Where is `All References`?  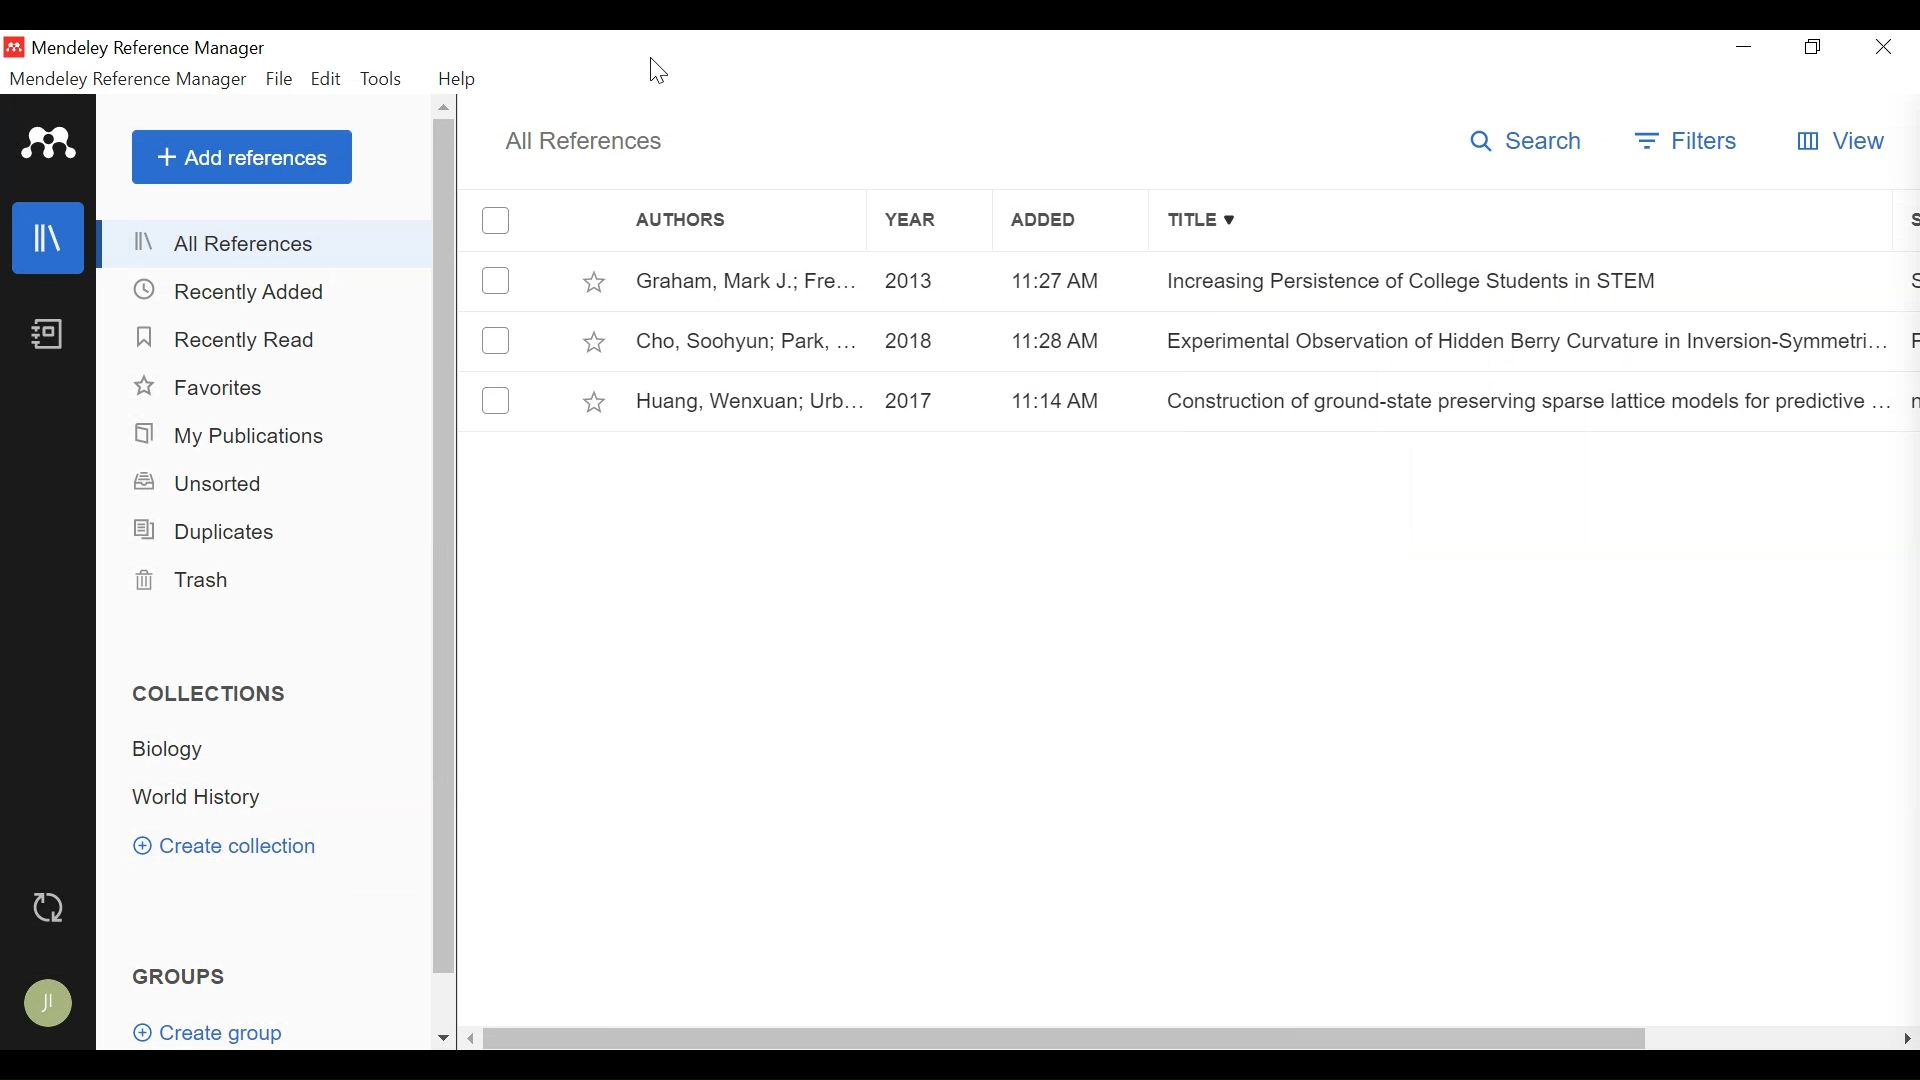
All References is located at coordinates (586, 140).